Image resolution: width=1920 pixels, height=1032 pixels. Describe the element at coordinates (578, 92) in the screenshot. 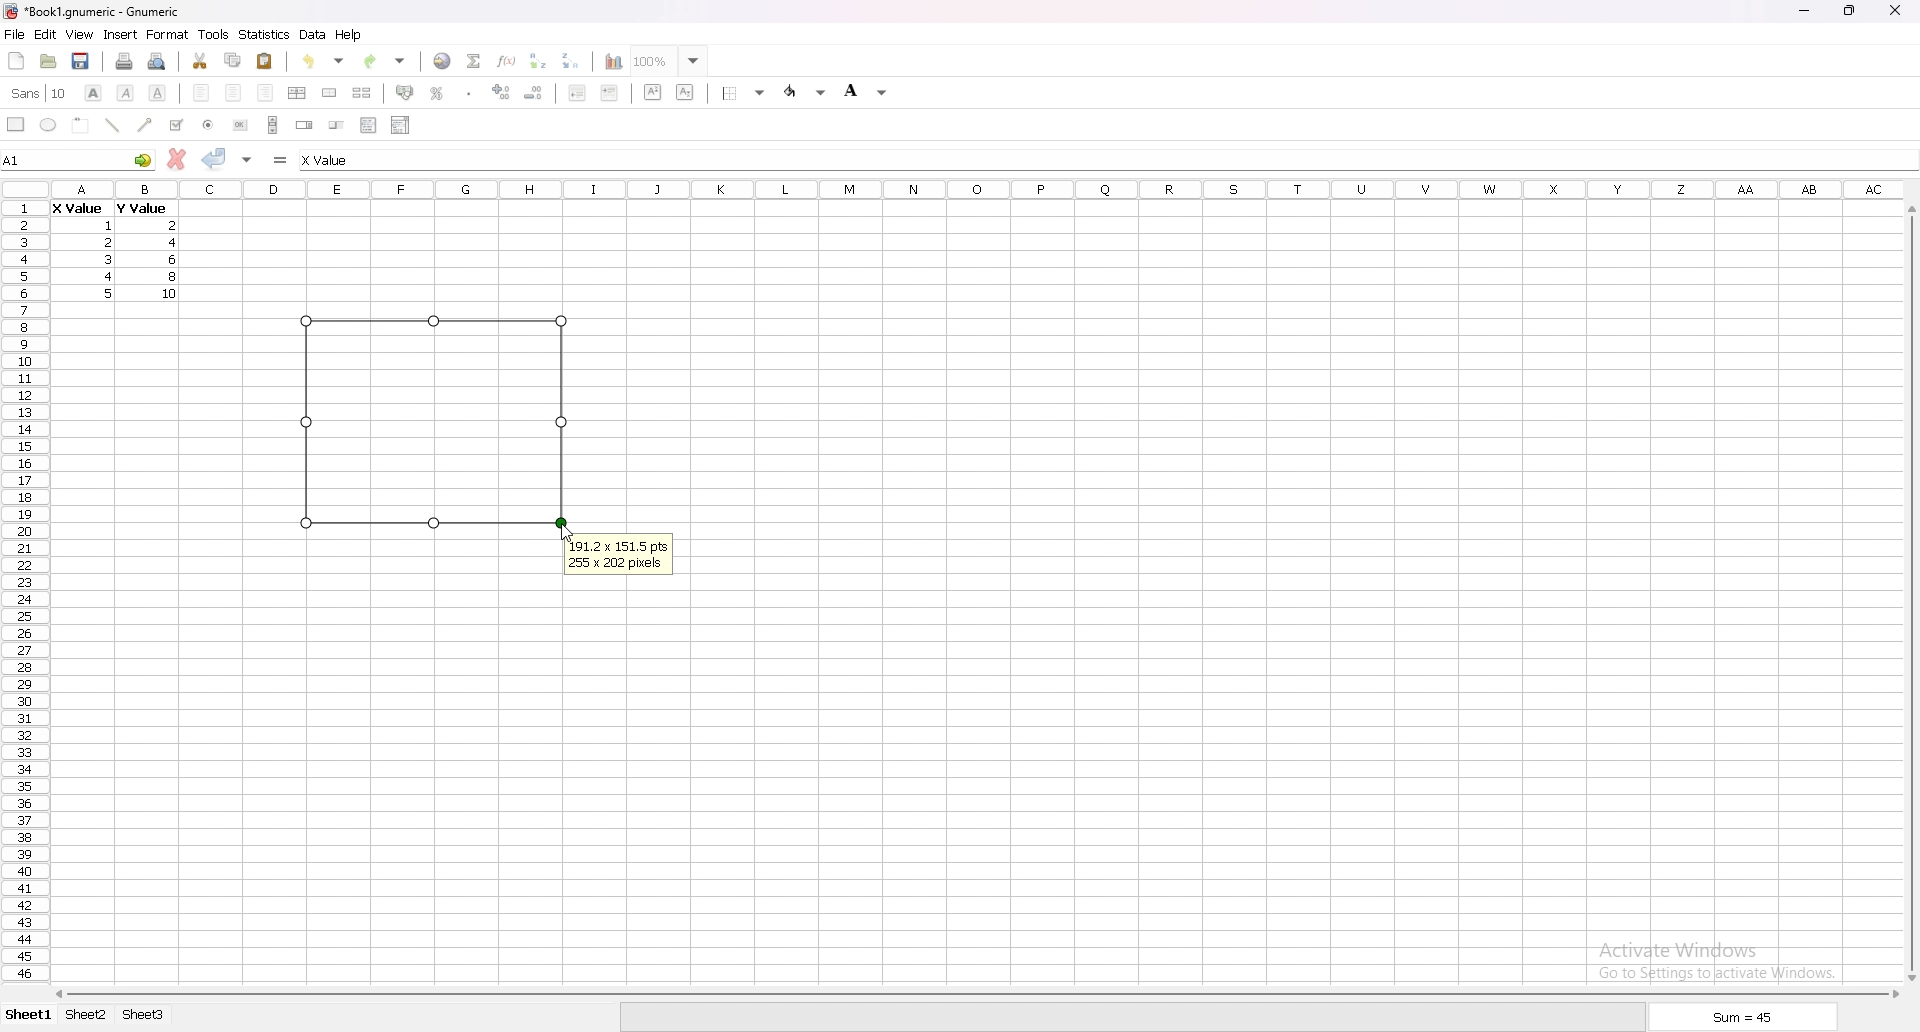

I see `decrease indent` at that location.